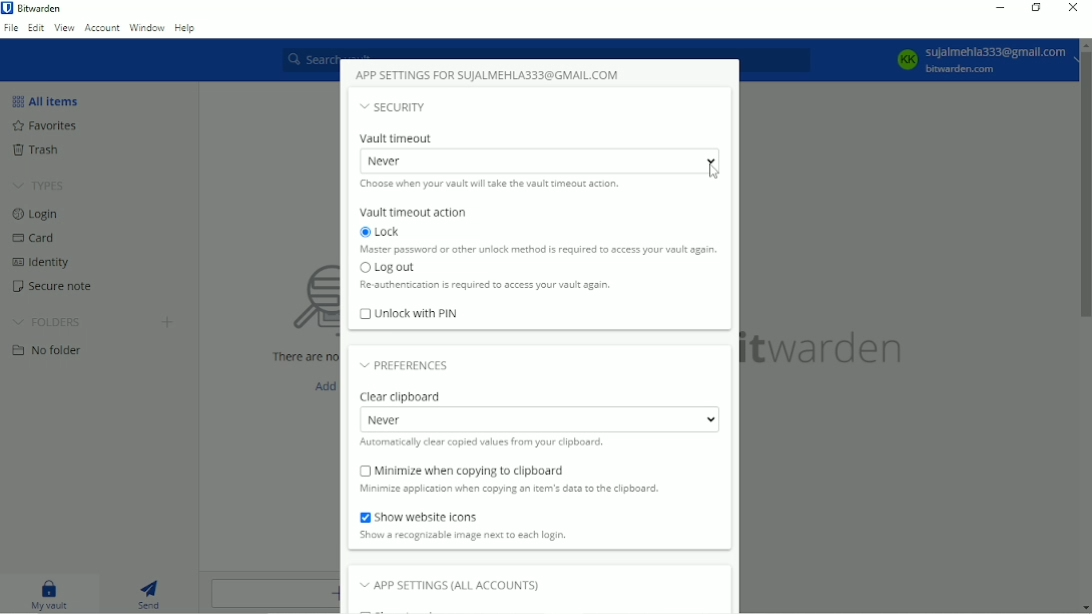  I want to click on Vault timeout action, so click(413, 211).